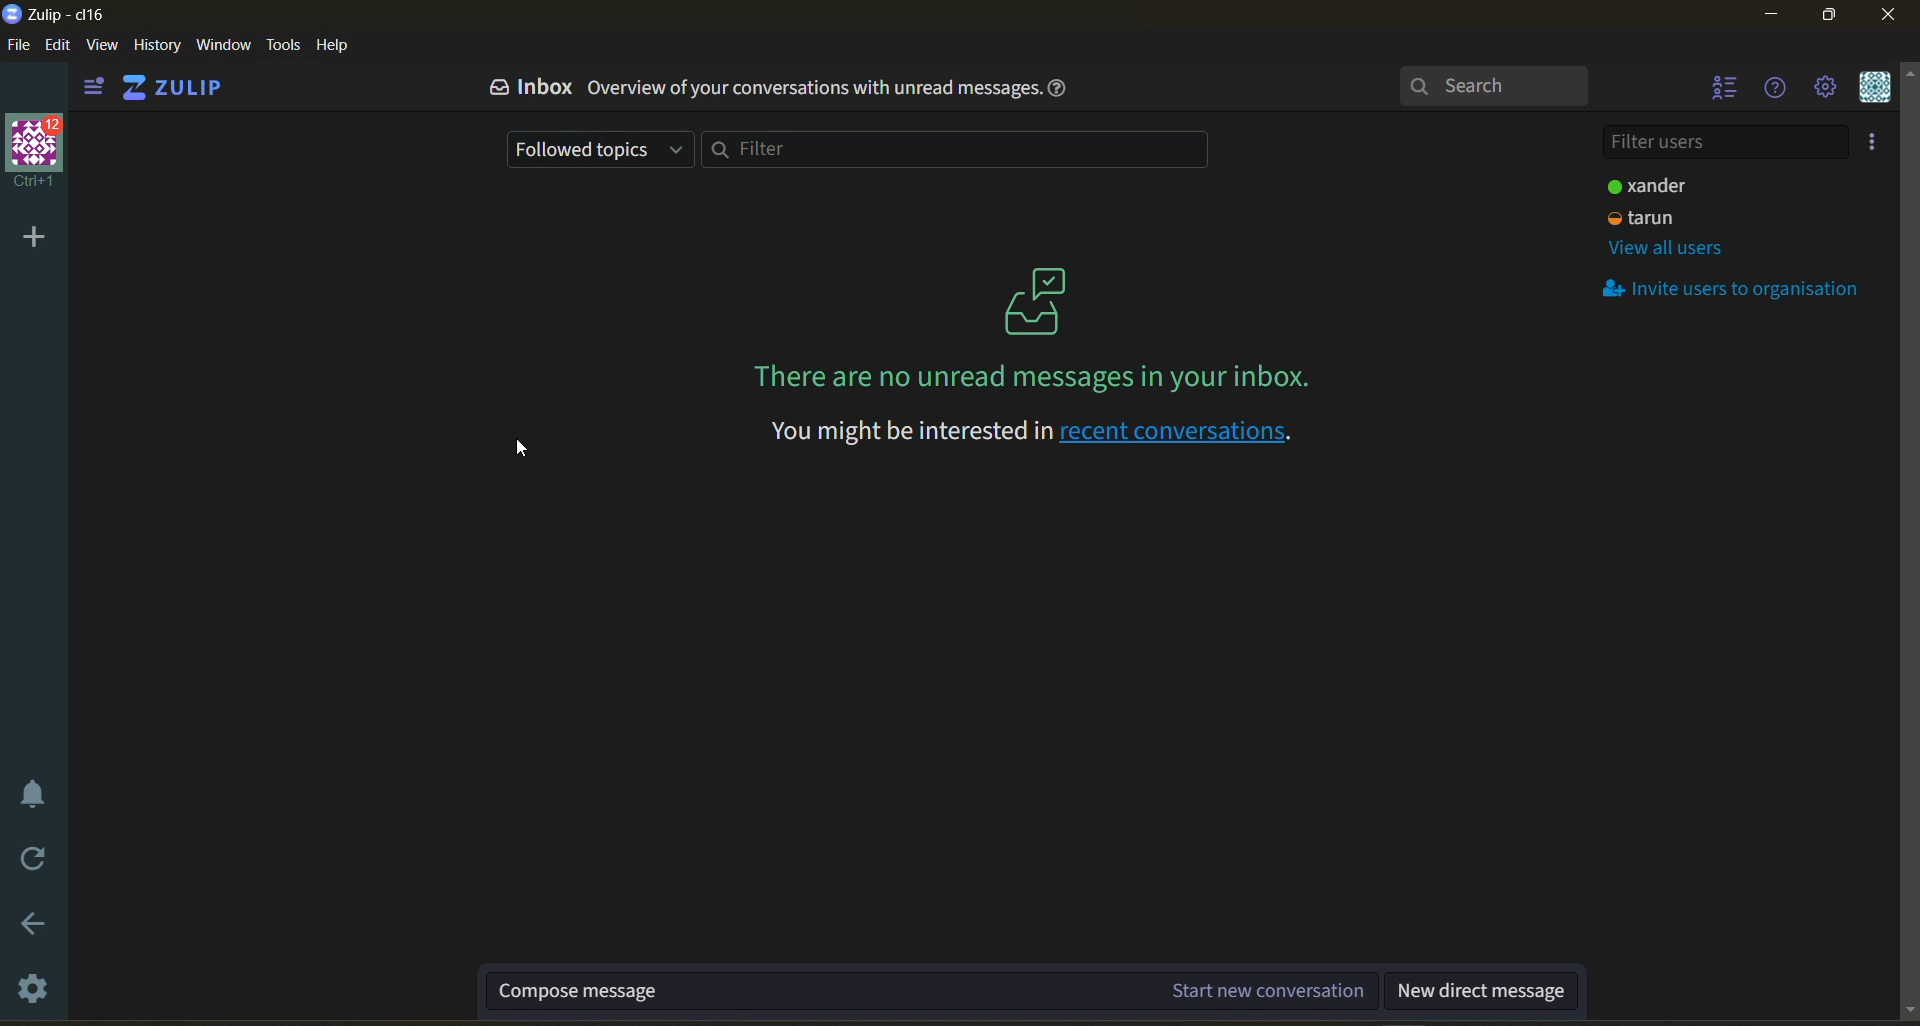 This screenshot has height=1026, width=1920. I want to click on minimize, so click(1770, 16).